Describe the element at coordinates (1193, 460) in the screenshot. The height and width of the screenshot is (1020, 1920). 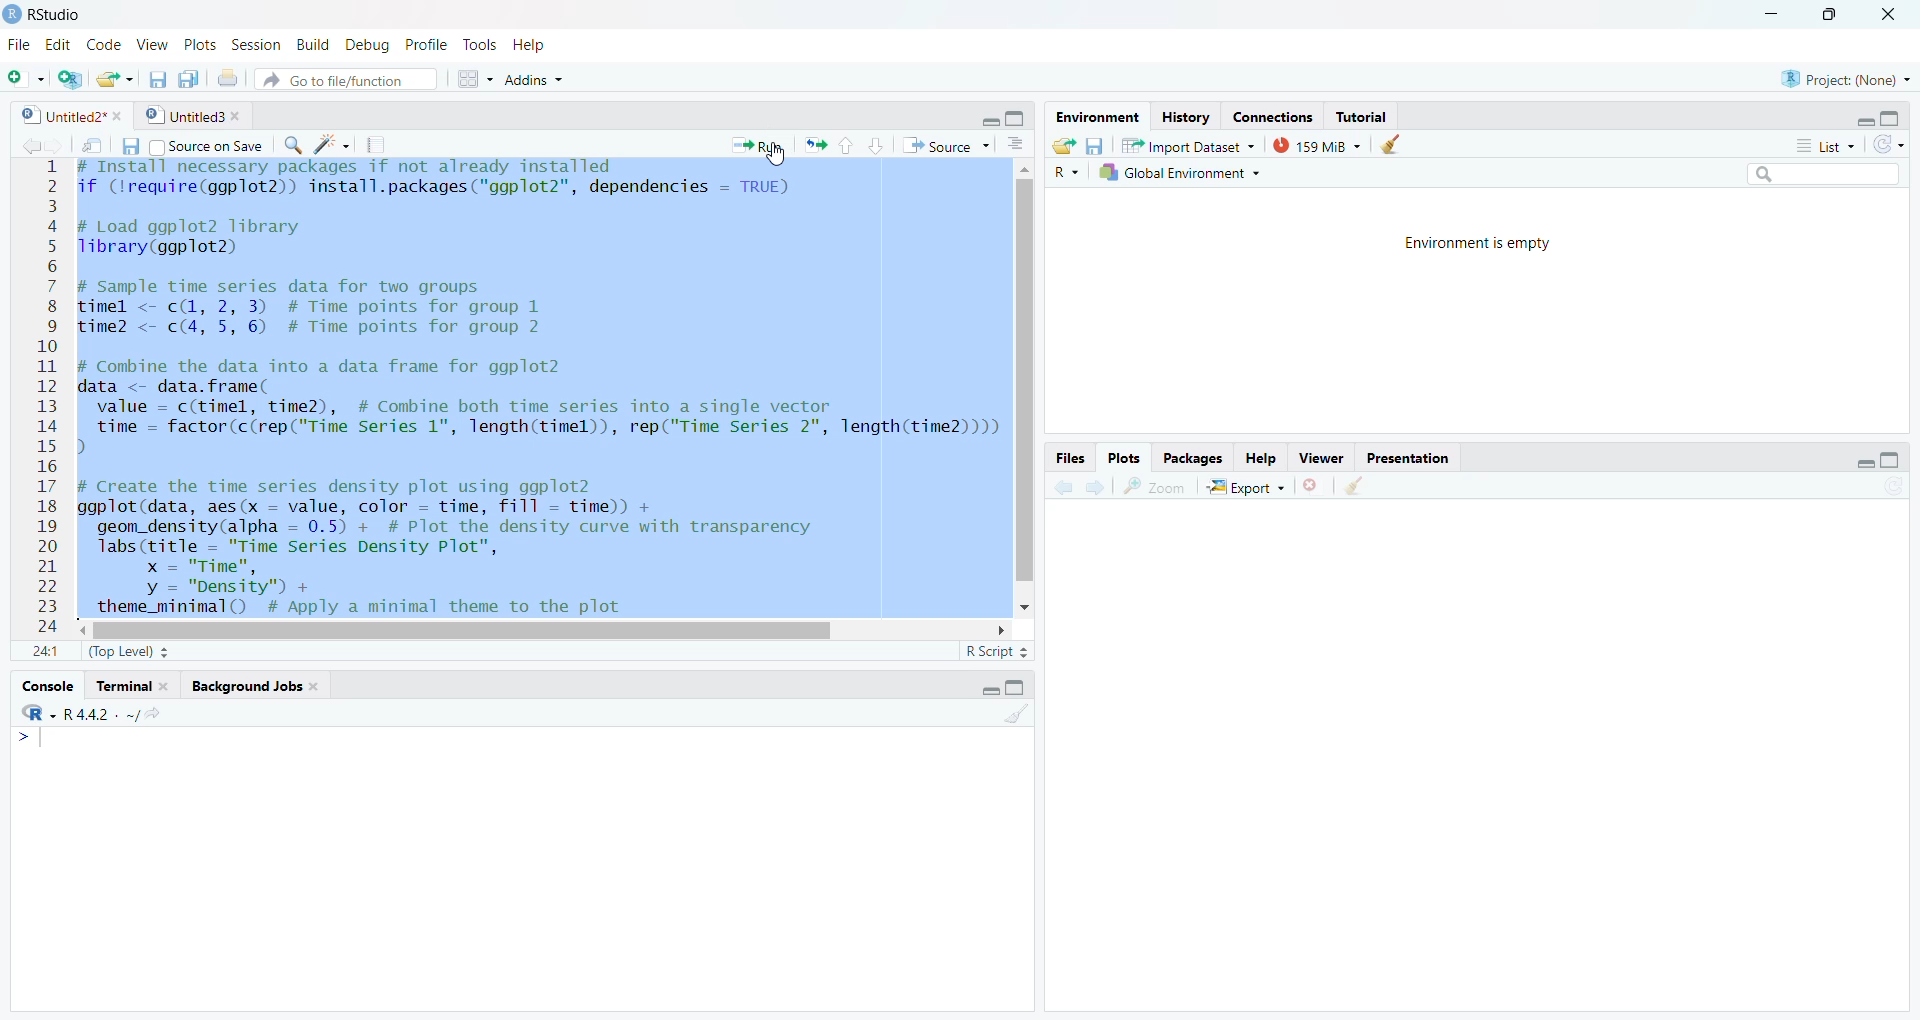
I see `Packages` at that location.